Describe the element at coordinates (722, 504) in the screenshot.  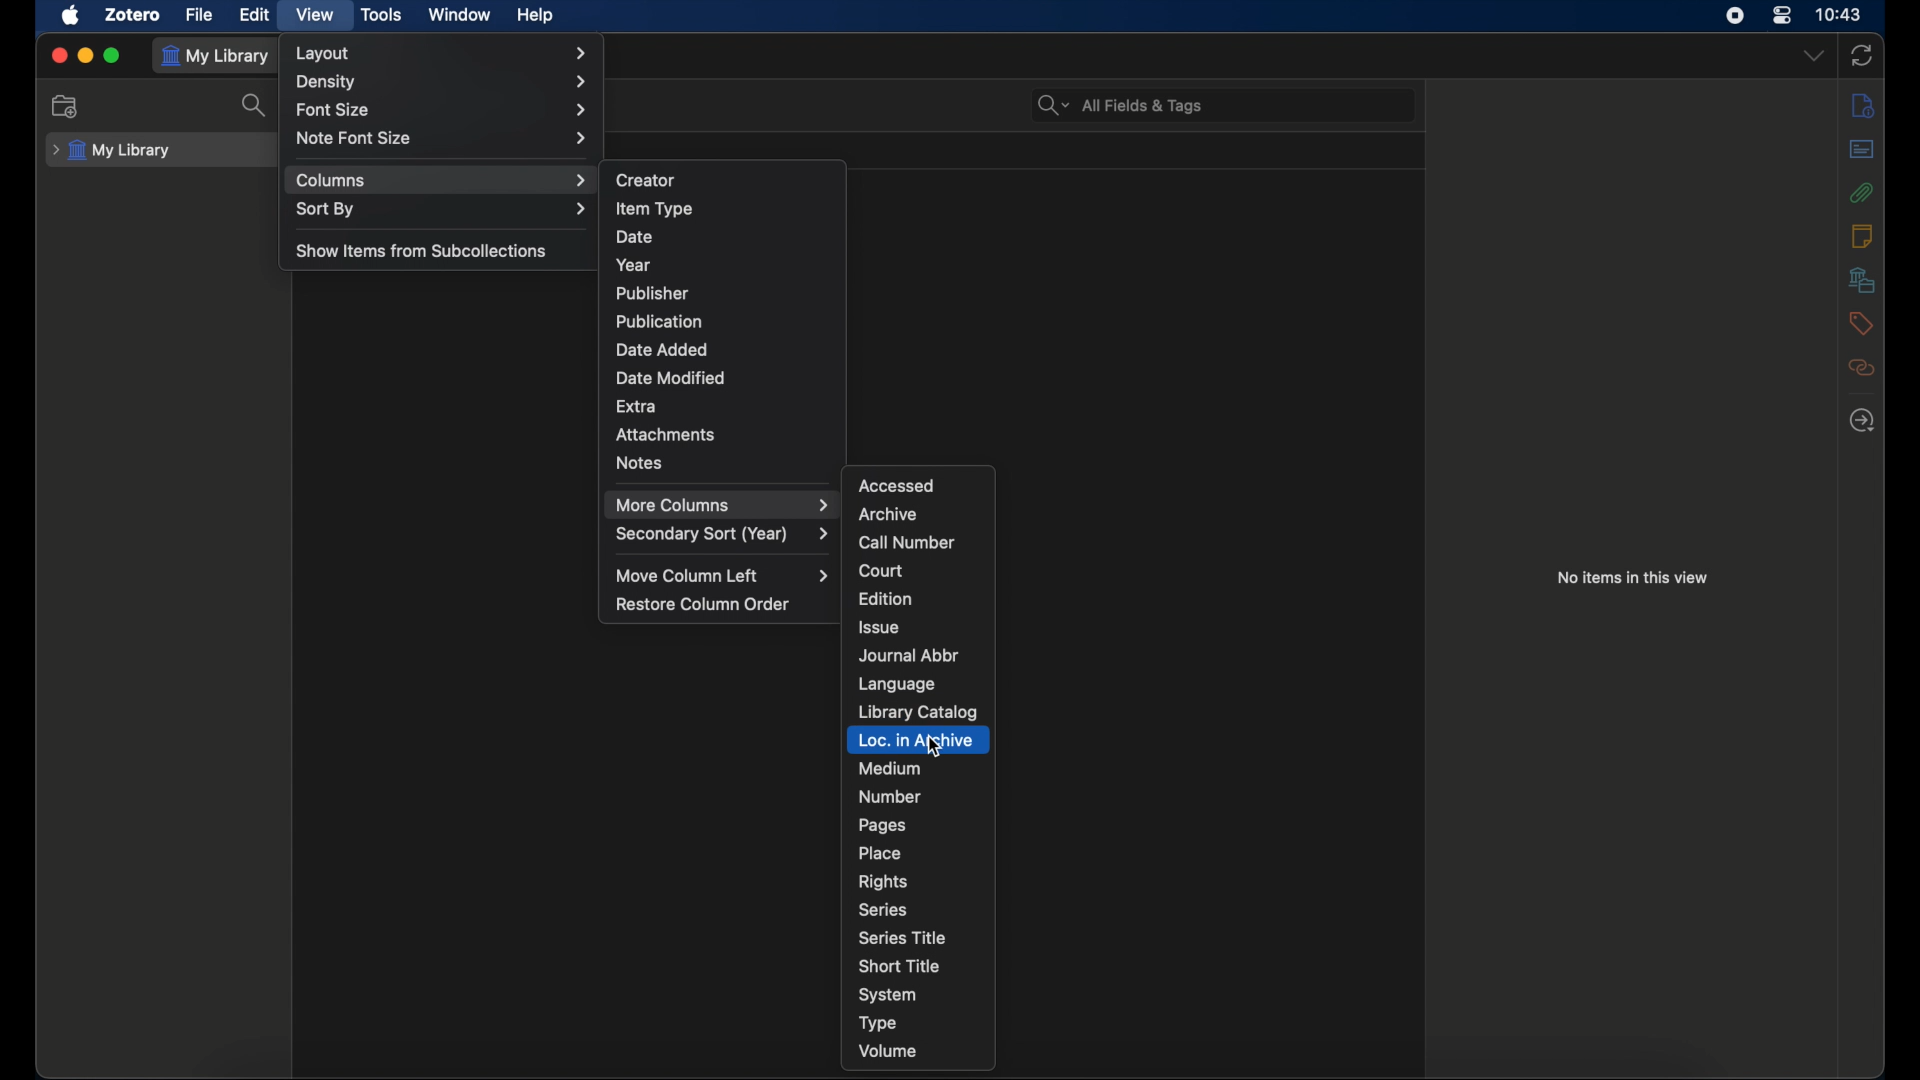
I see `more columns` at that location.